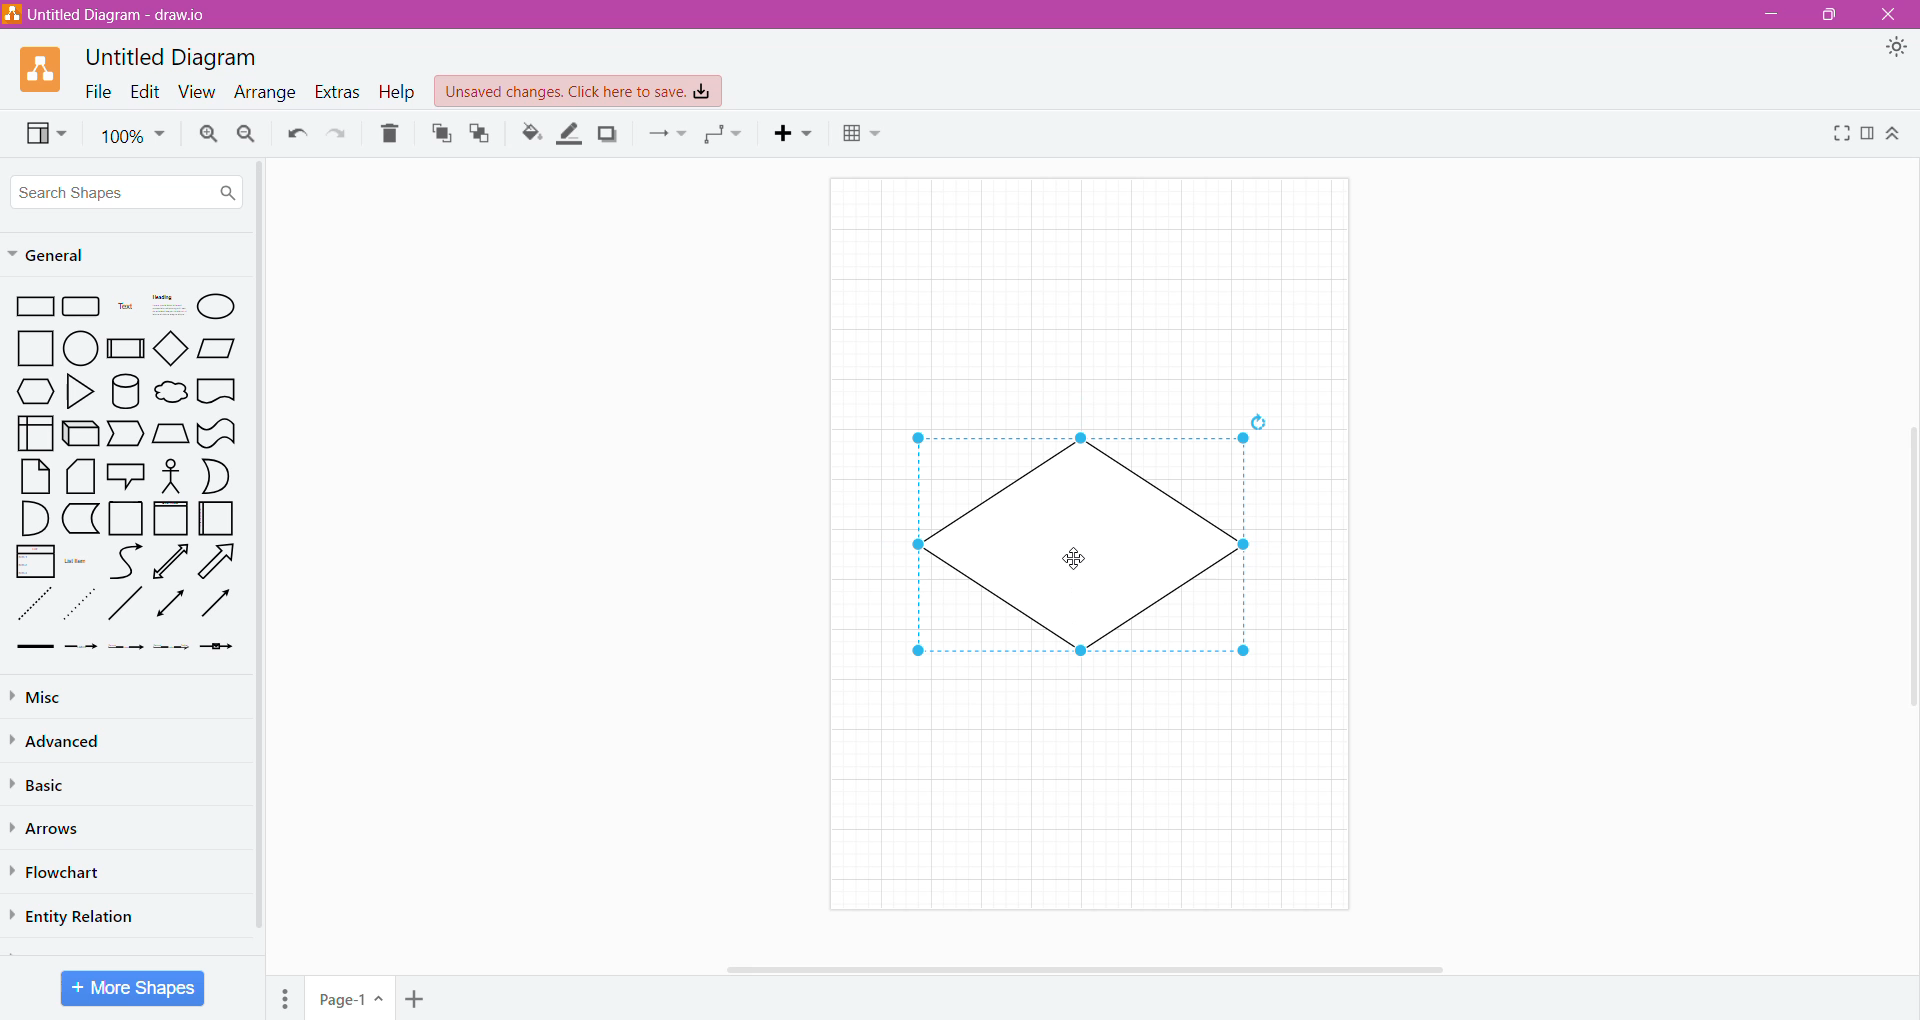  What do you see at coordinates (125, 607) in the screenshot?
I see `Line` at bounding box center [125, 607].